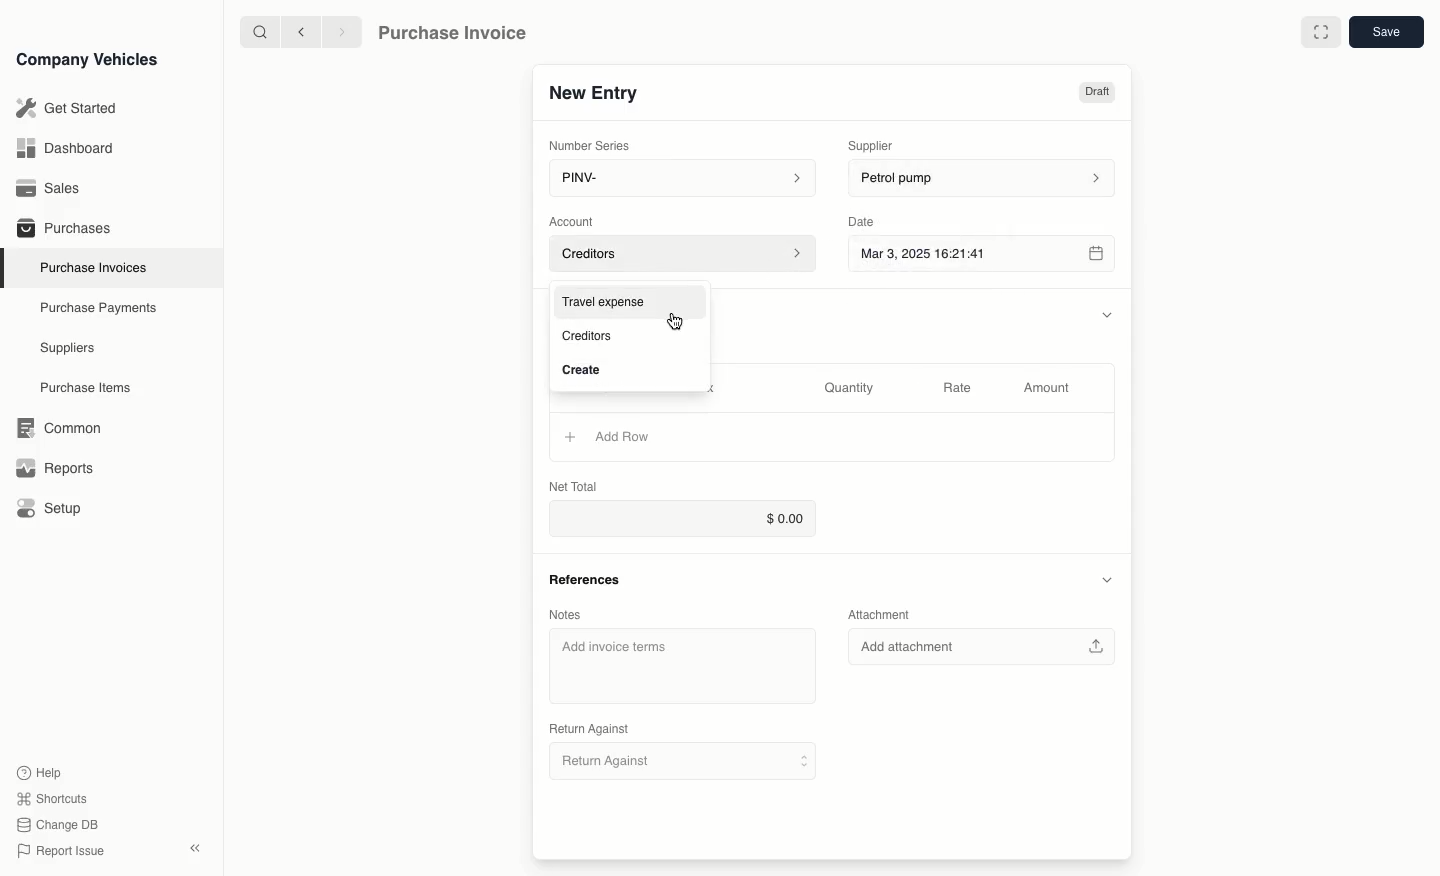 The height and width of the screenshot is (876, 1440). Describe the element at coordinates (588, 728) in the screenshot. I see `Return Against` at that location.